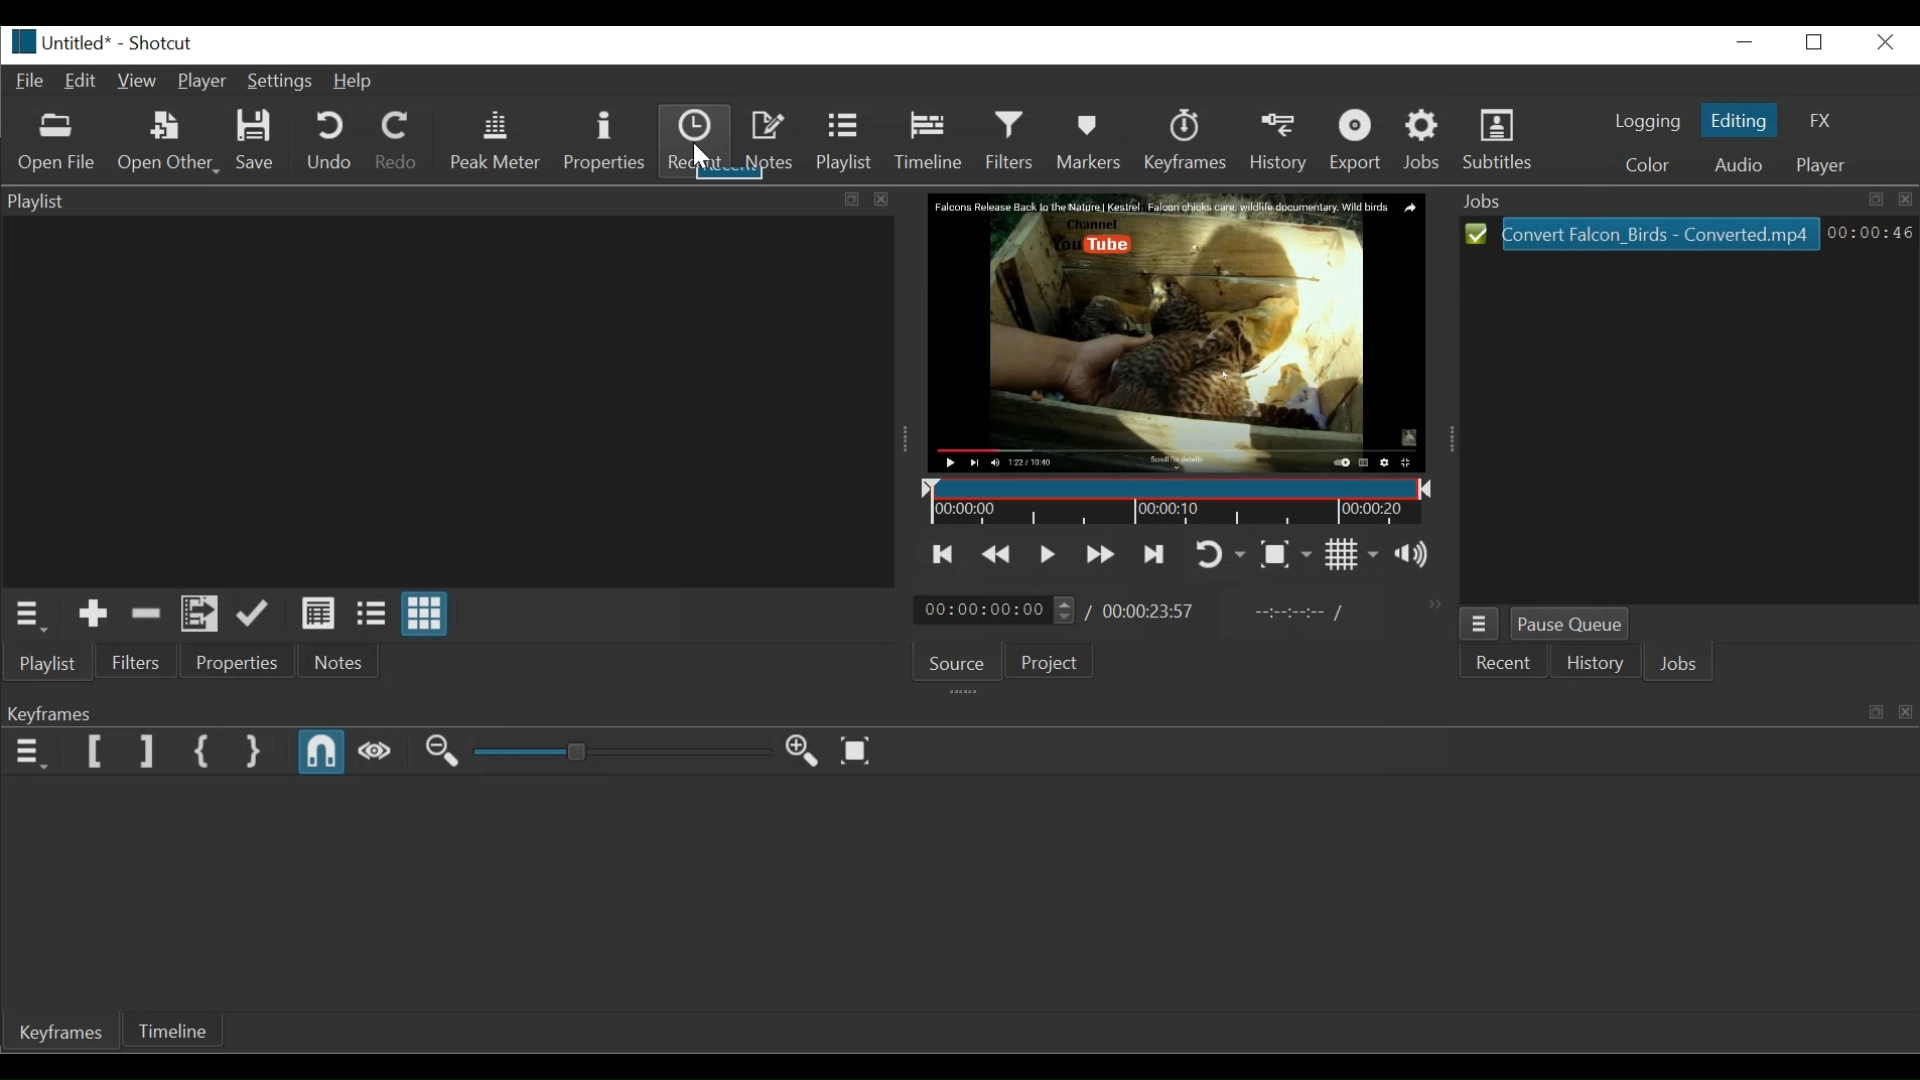  What do you see at coordinates (1870, 236) in the screenshot?
I see `Hours: Minutes: Seconds` at bounding box center [1870, 236].